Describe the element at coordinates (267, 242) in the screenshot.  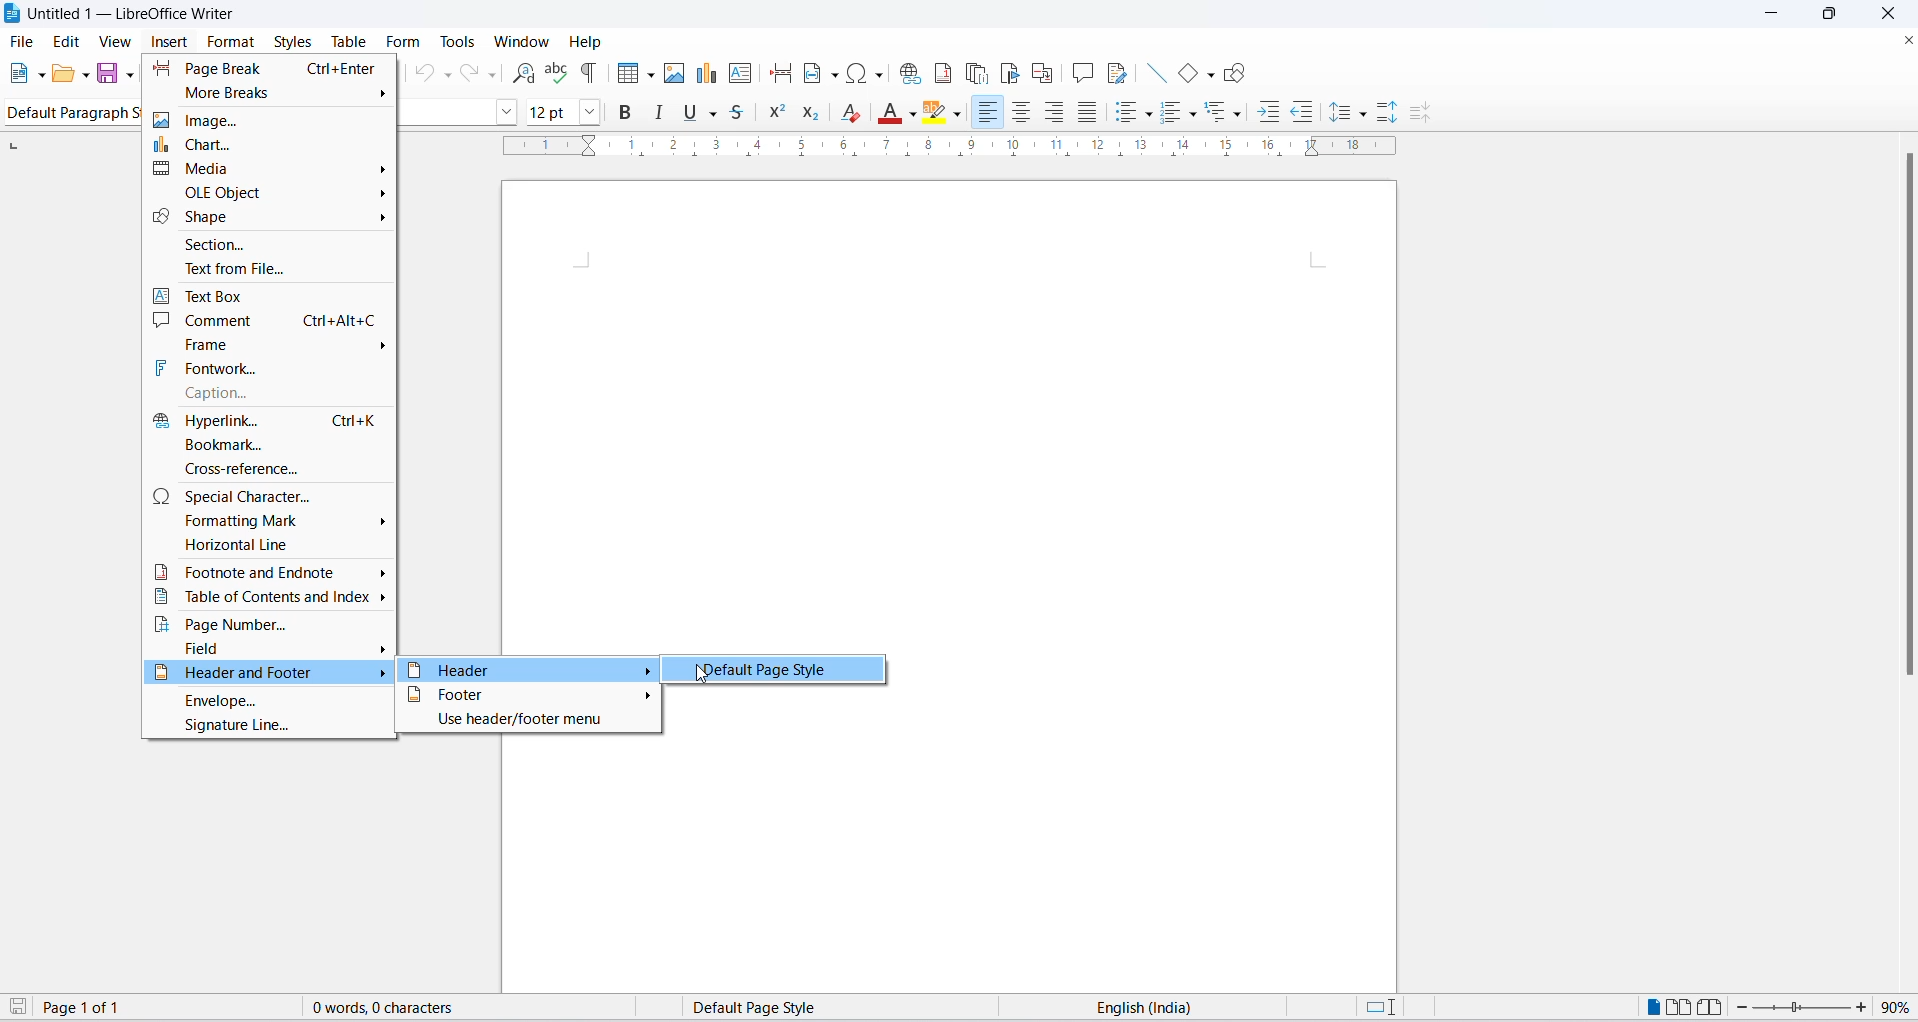
I see `SECTION` at that location.